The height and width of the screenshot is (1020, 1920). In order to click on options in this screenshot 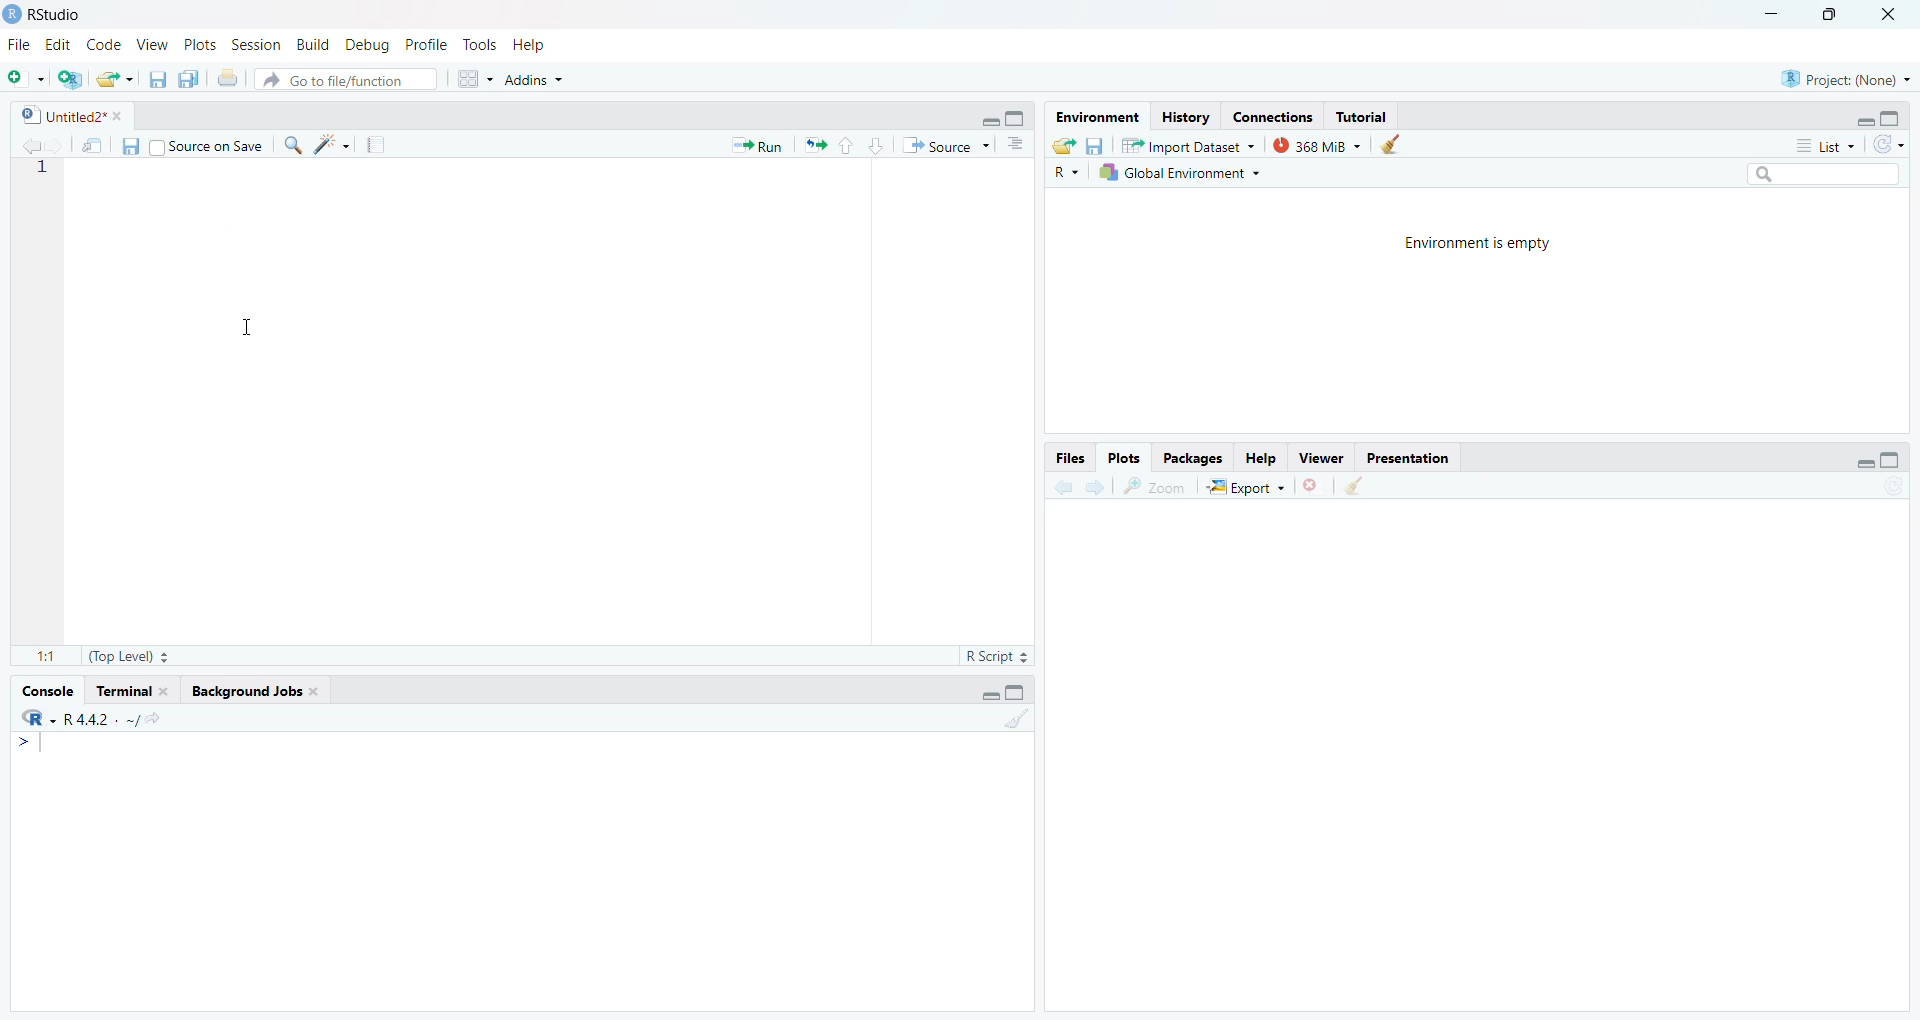, I will do `click(1015, 146)`.